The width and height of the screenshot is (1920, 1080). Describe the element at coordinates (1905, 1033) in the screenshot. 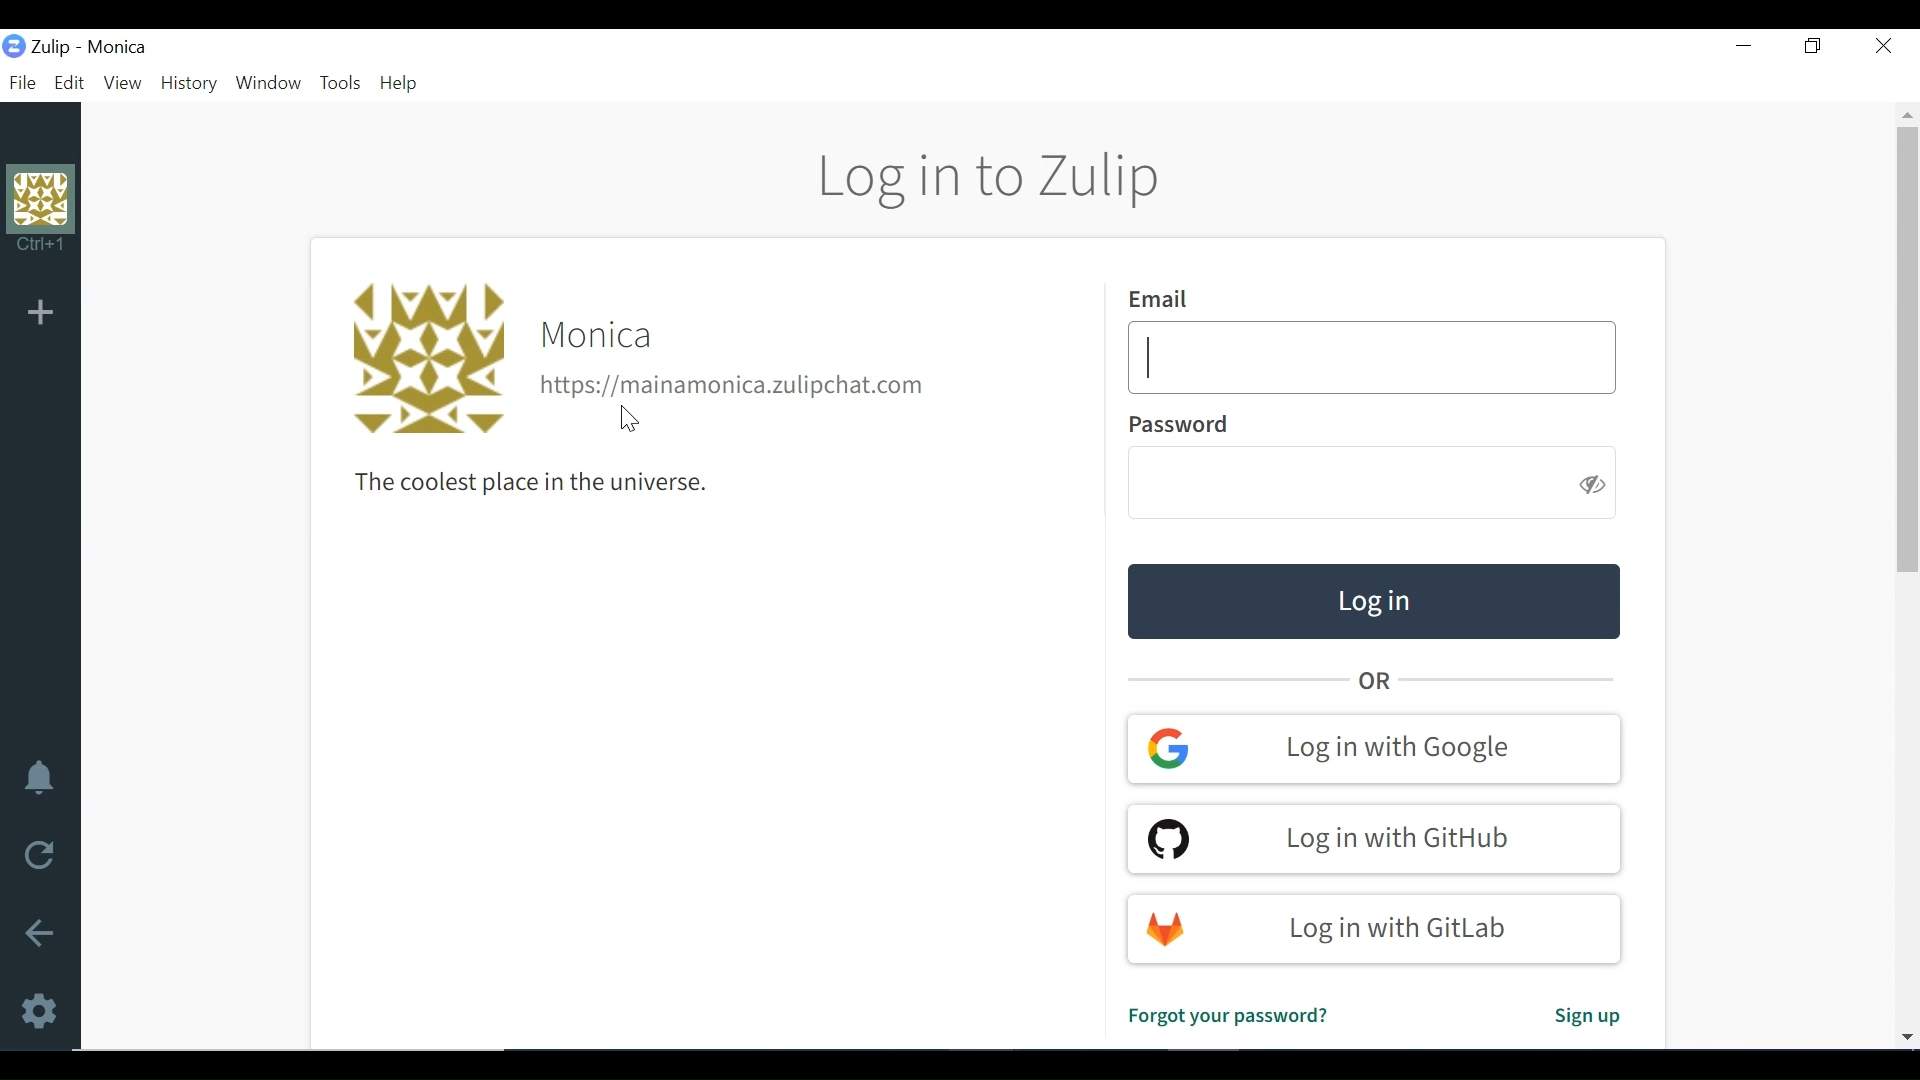

I see `Scroll down` at that location.